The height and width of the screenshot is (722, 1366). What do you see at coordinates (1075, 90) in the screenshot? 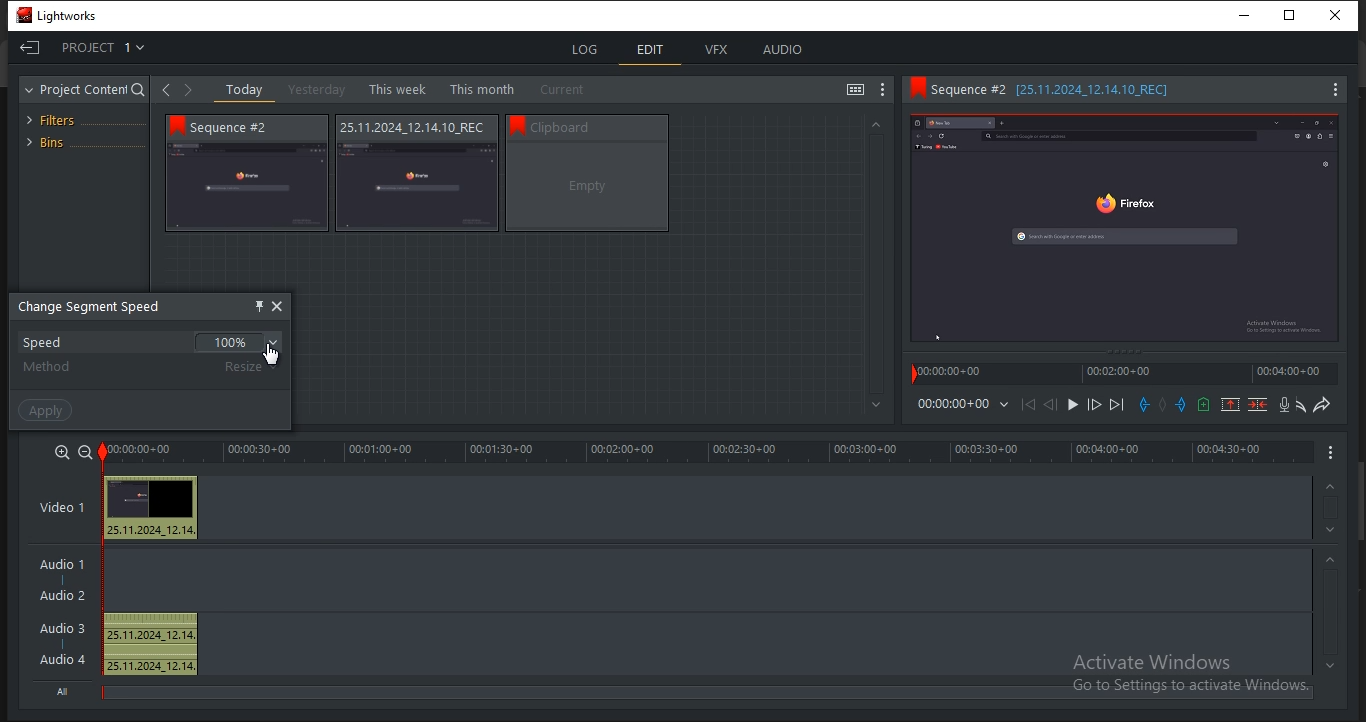
I see `Sequence information` at bounding box center [1075, 90].